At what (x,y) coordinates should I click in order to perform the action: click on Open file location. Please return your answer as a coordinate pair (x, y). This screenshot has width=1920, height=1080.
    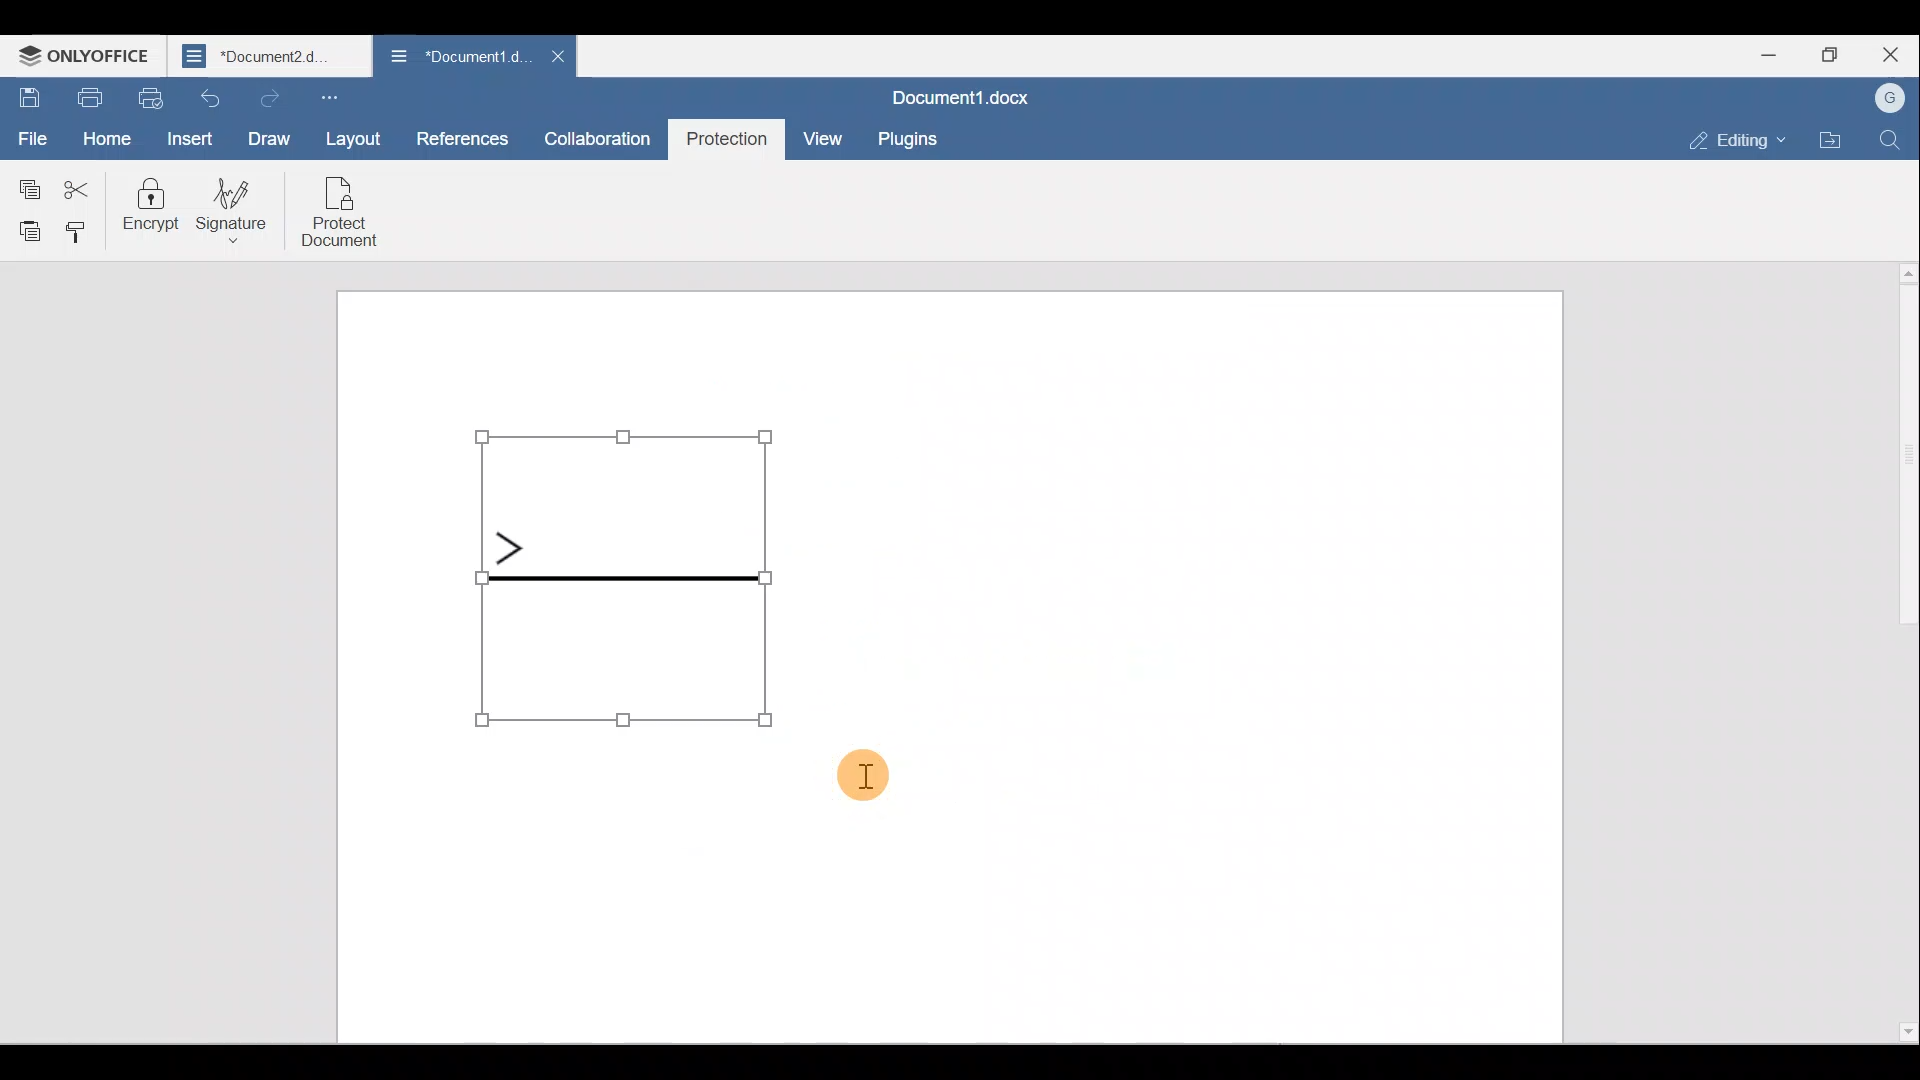
    Looking at the image, I should click on (1835, 138).